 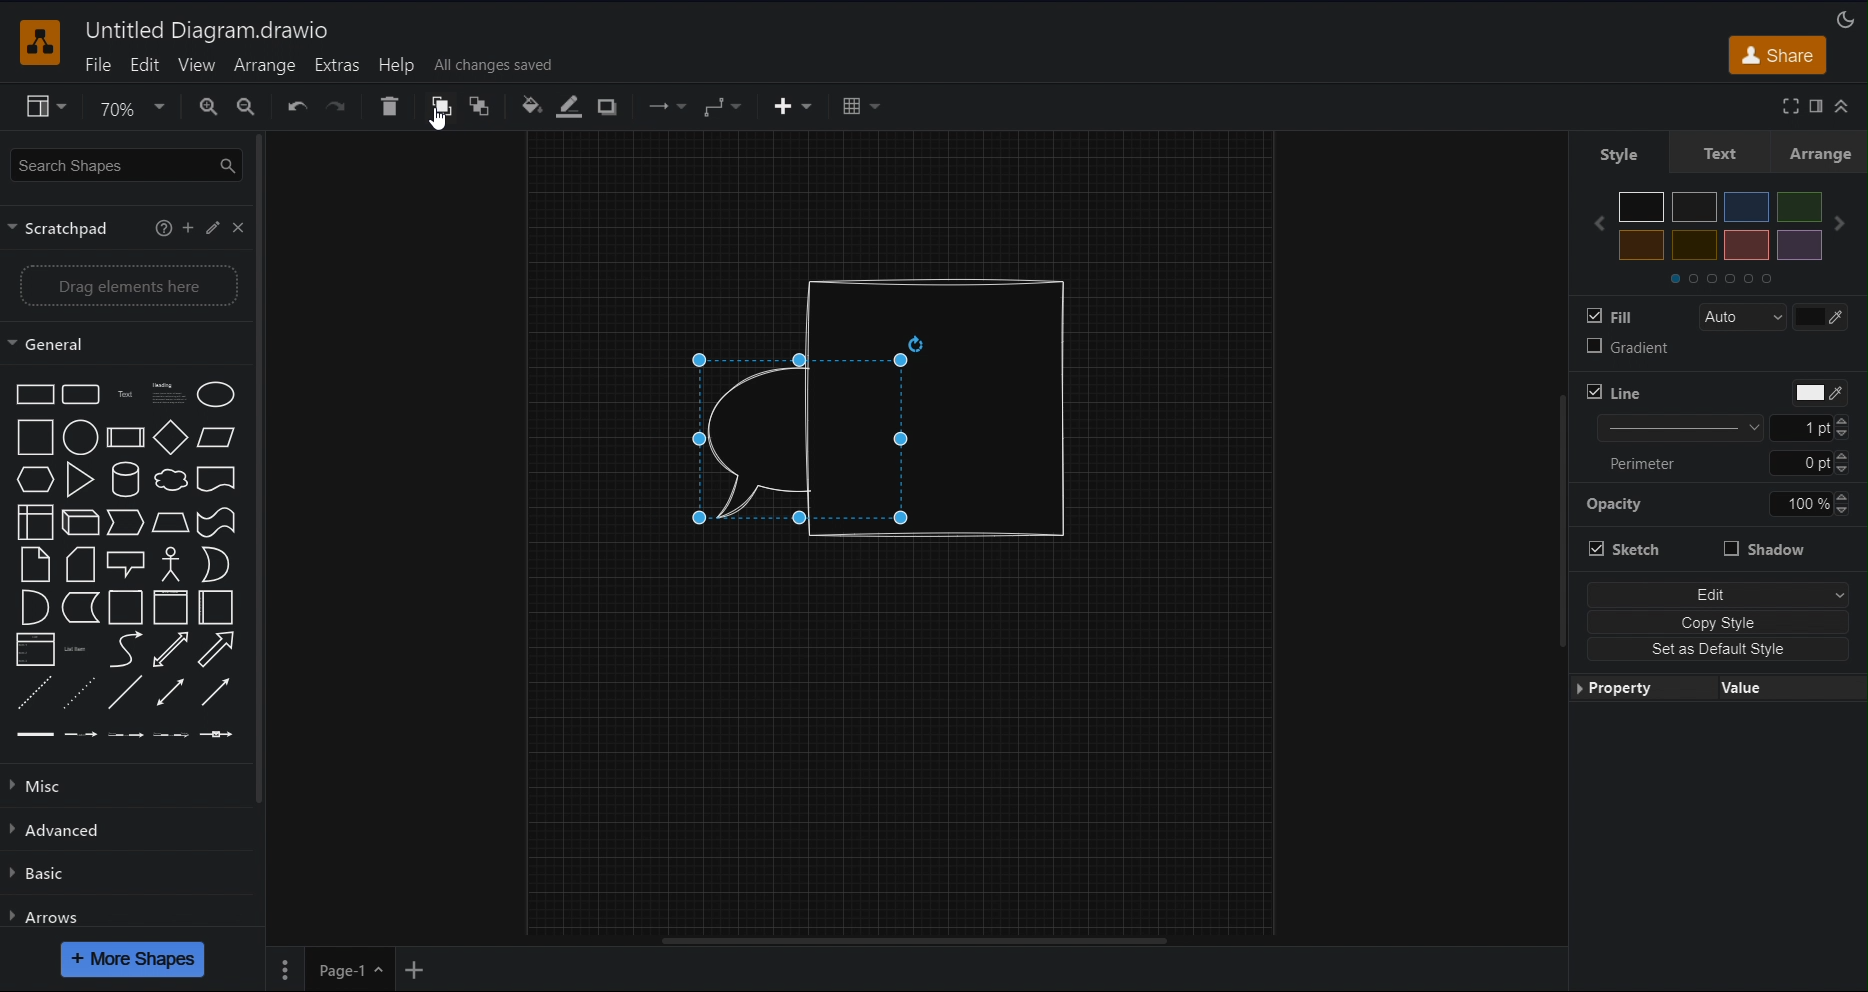 I want to click on Arrow, so click(x=217, y=650).